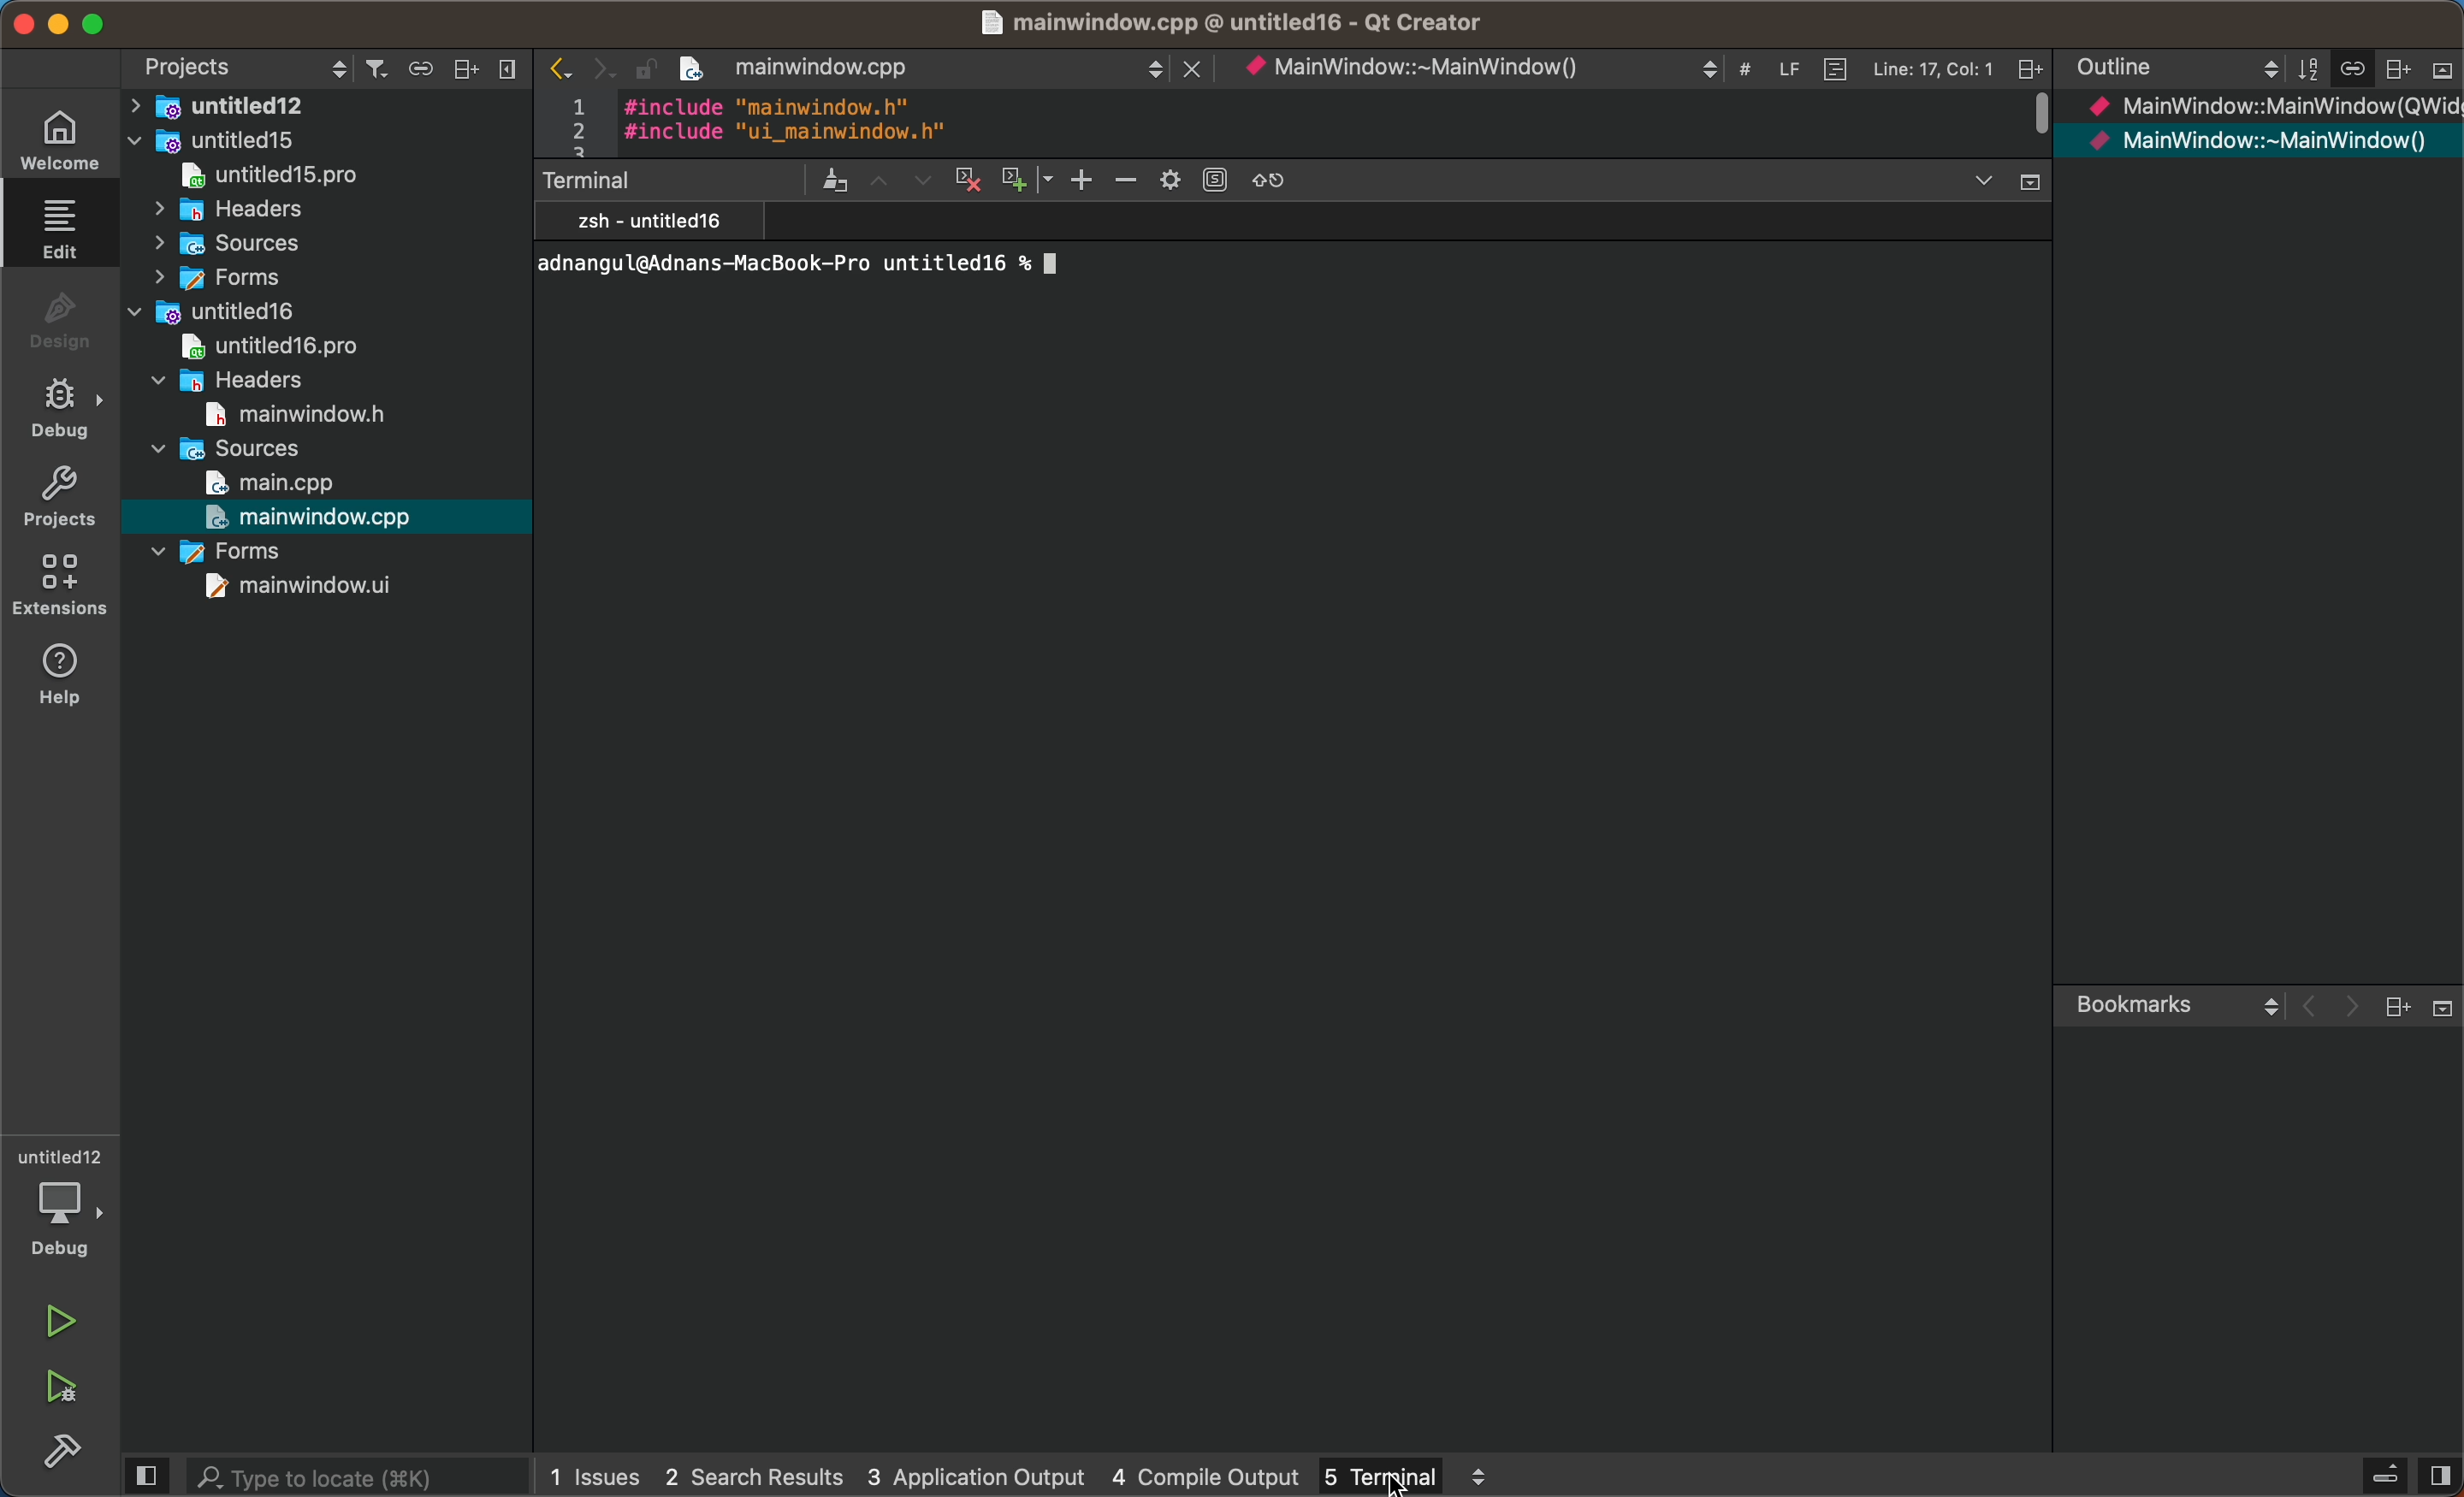 Image resolution: width=2464 pixels, height=1497 pixels. I want to click on file path details, so click(1231, 25).